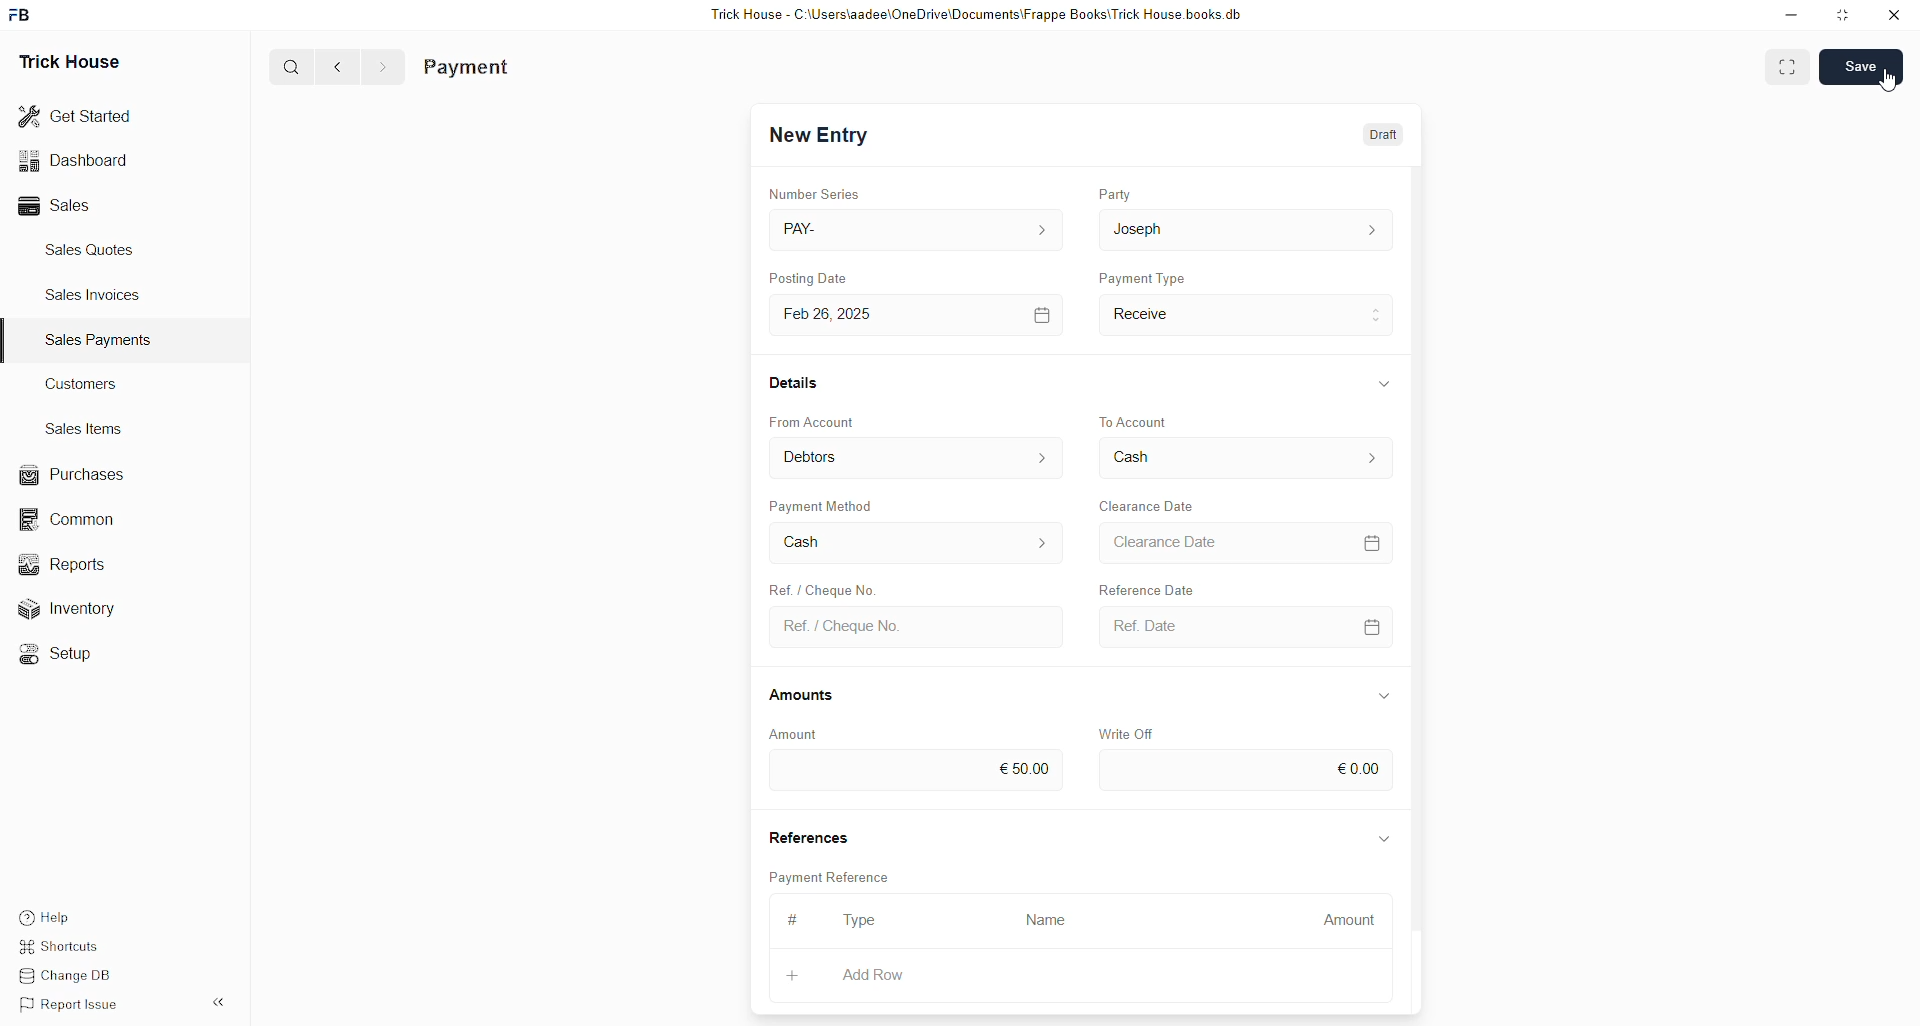 This screenshot has width=1920, height=1026. I want to click on New Entry, so click(819, 135).